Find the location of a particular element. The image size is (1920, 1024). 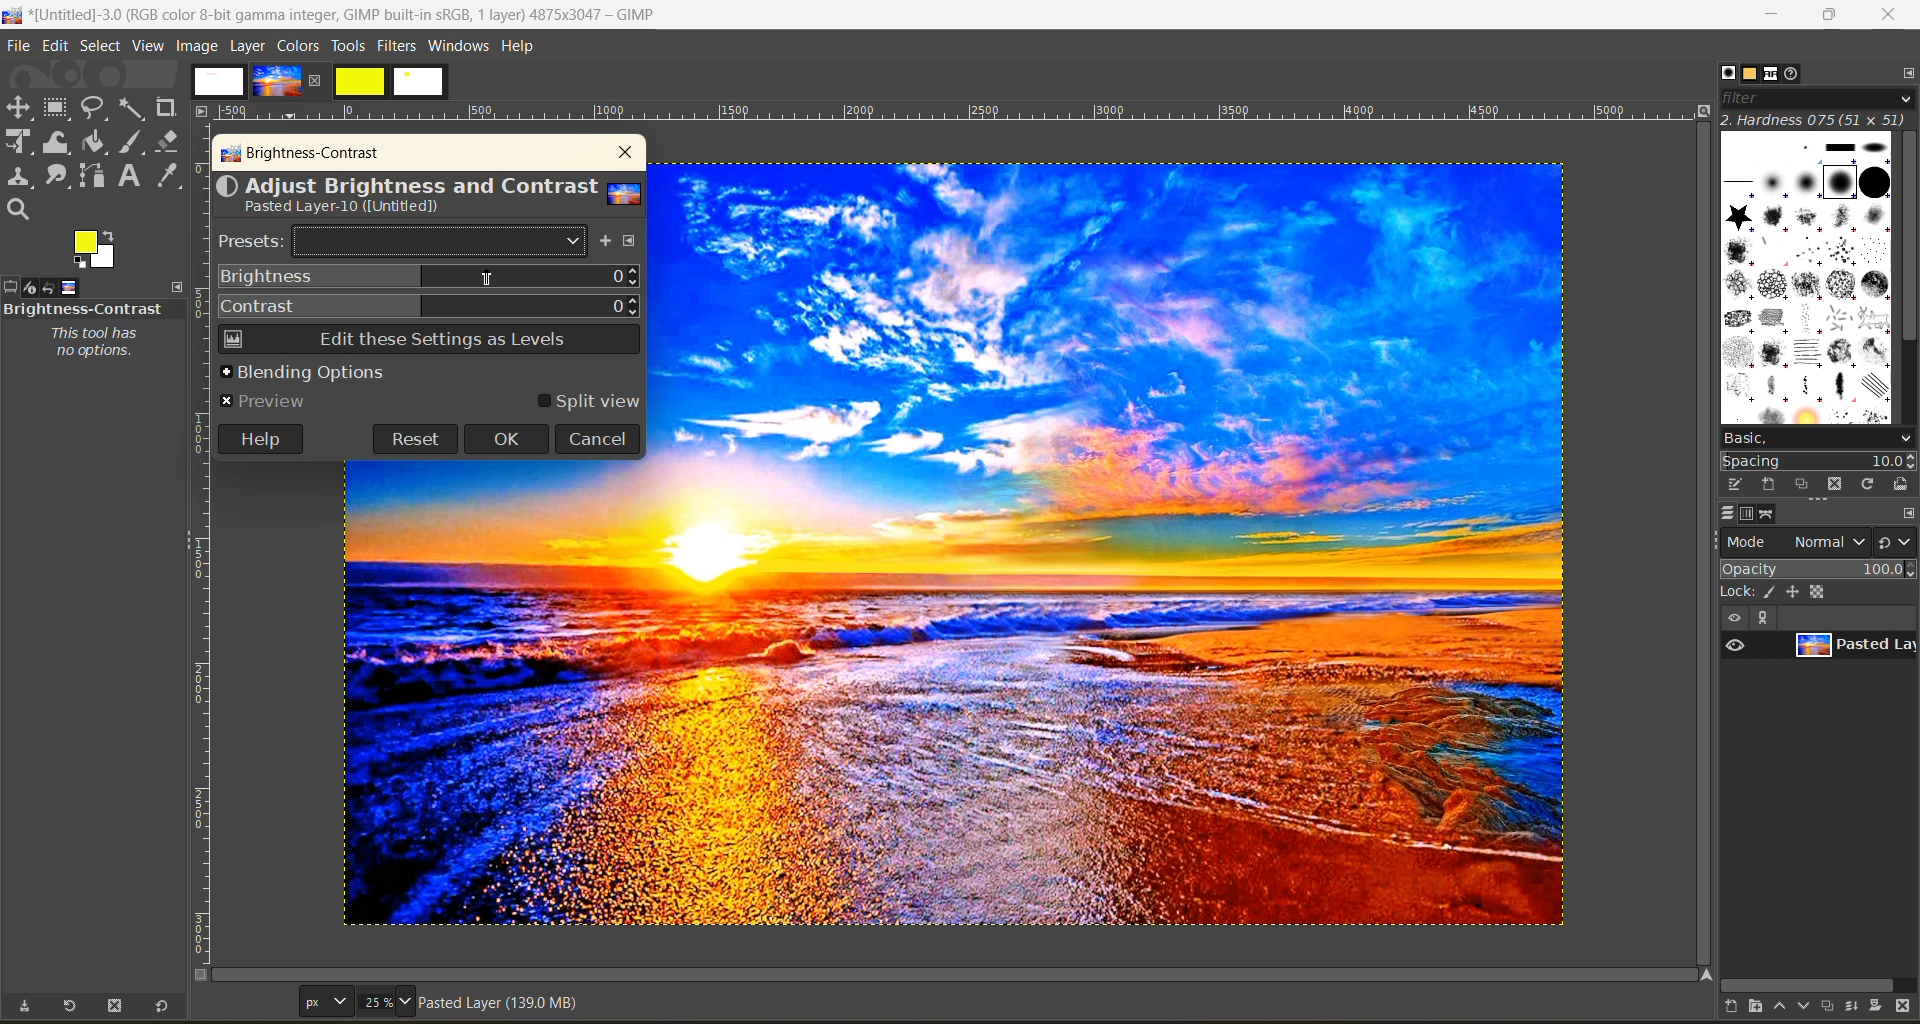

mode is located at coordinates (1796, 541).